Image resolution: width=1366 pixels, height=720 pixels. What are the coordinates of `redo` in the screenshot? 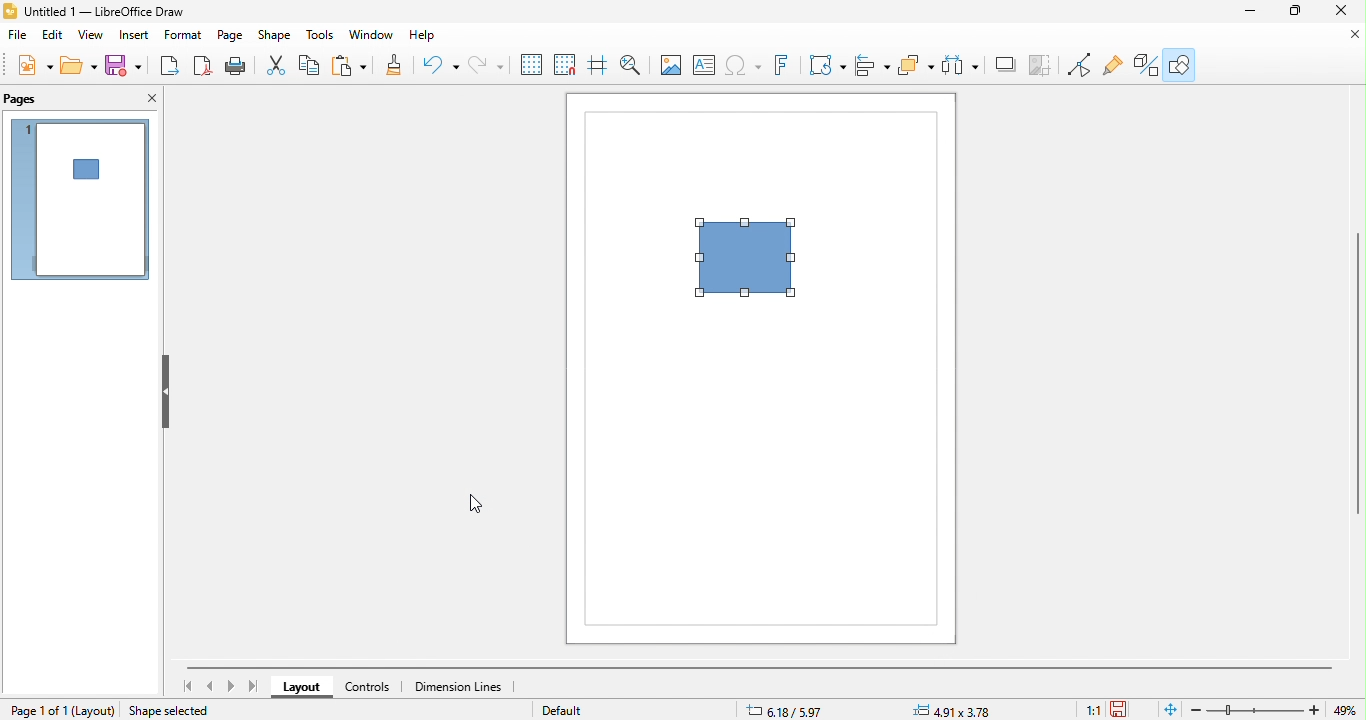 It's located at (486, 66).